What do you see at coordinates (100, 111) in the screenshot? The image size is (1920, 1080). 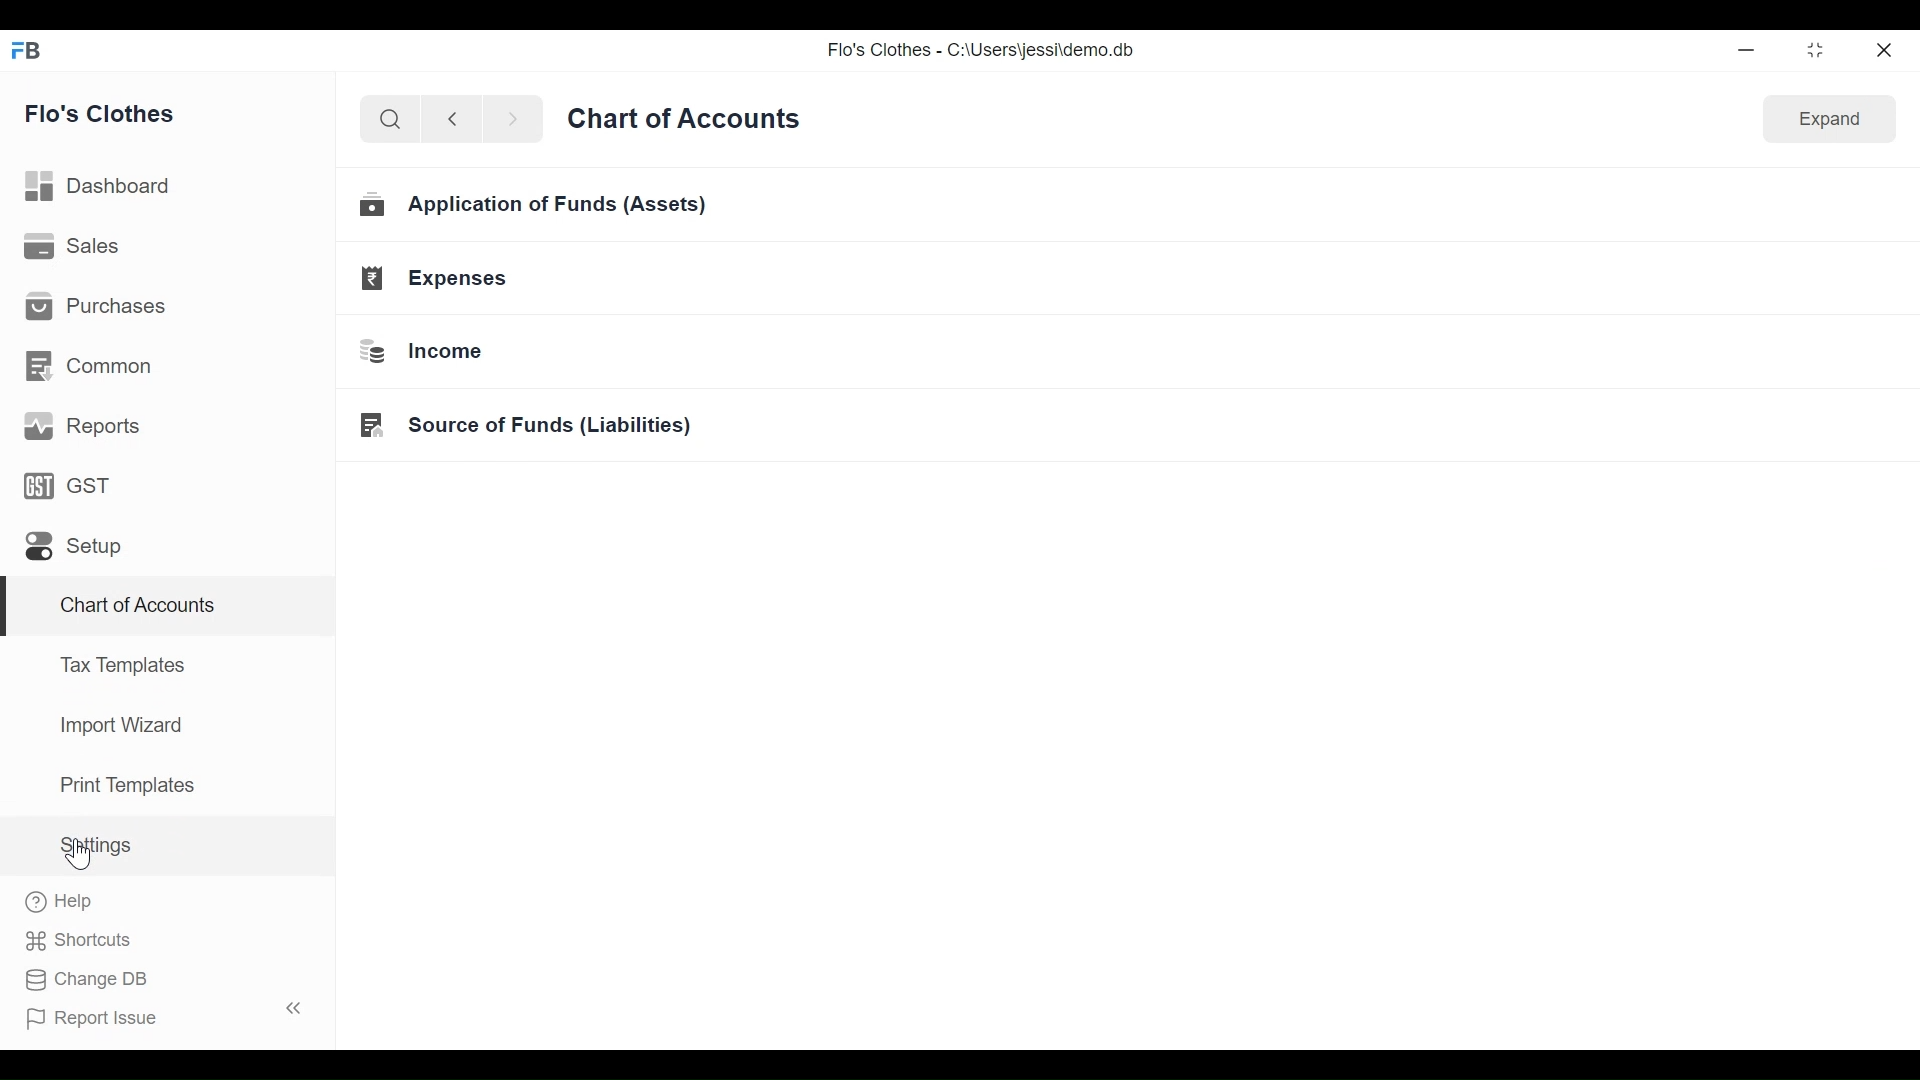 I see `Flo's Clothes` at bounding box center [100, 111].